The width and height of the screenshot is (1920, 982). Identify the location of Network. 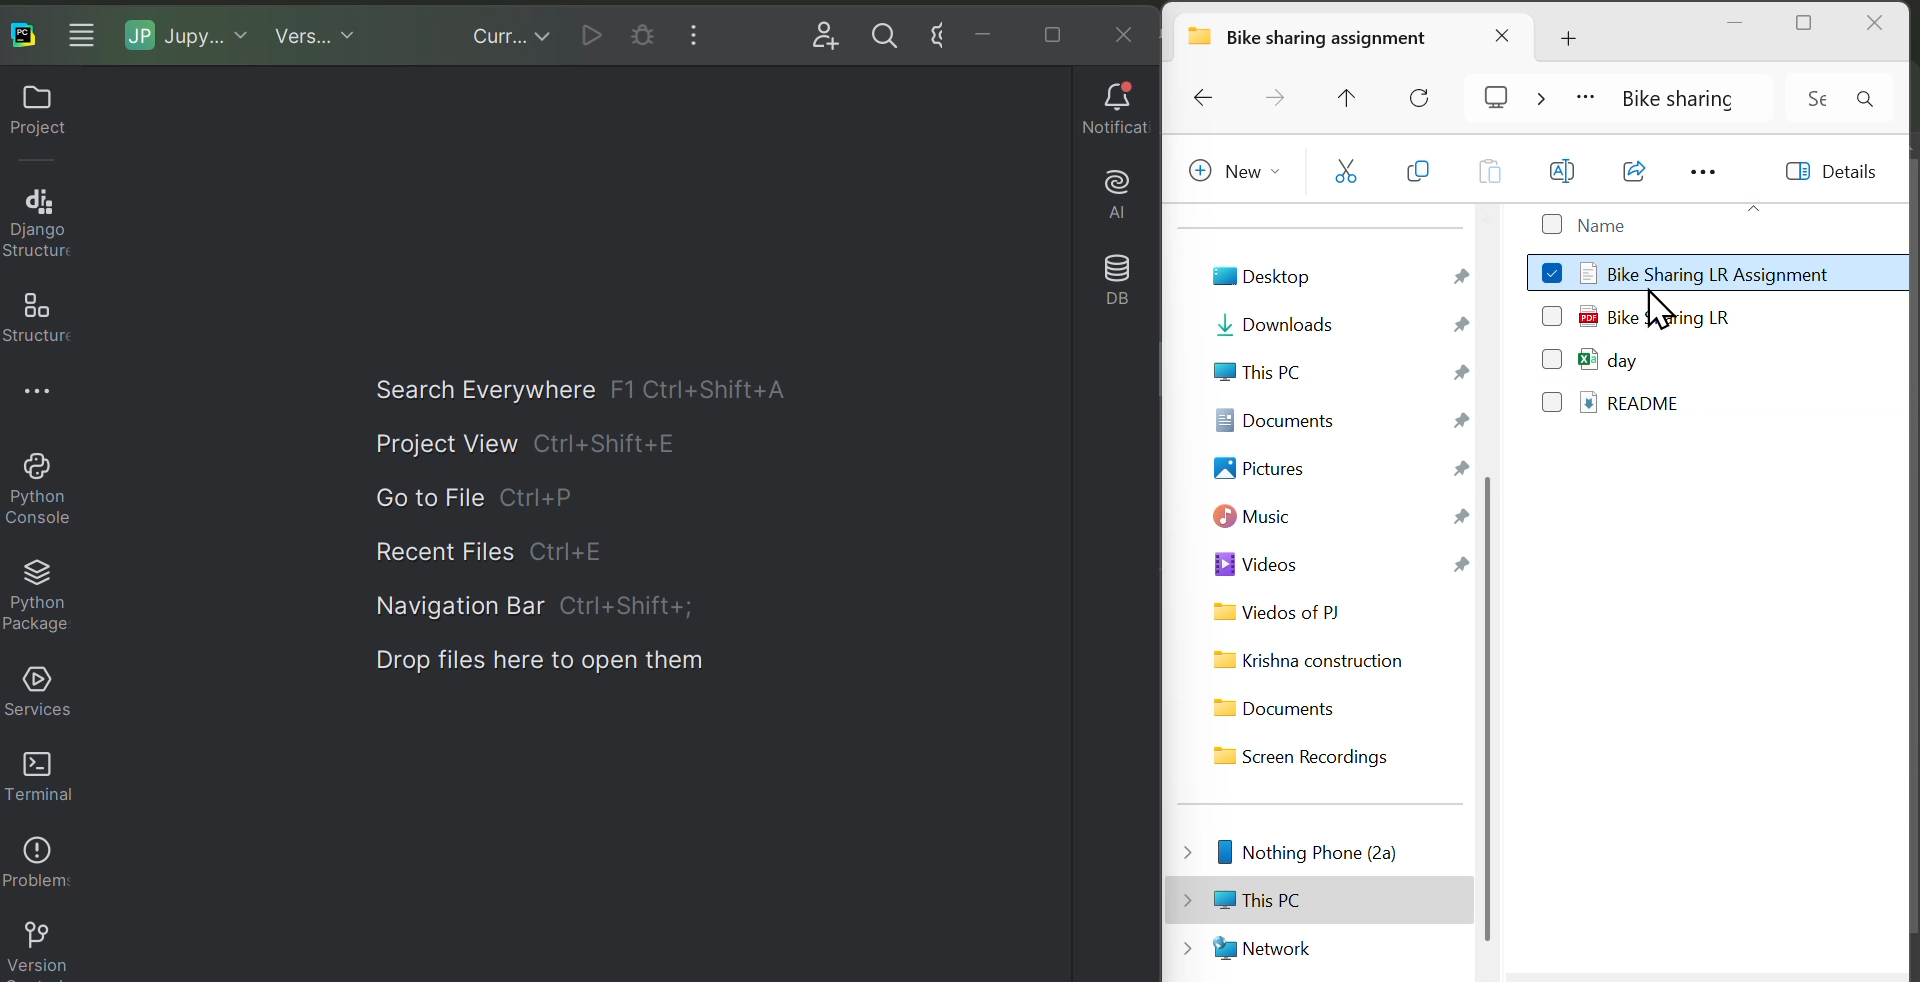
(1318, 945).